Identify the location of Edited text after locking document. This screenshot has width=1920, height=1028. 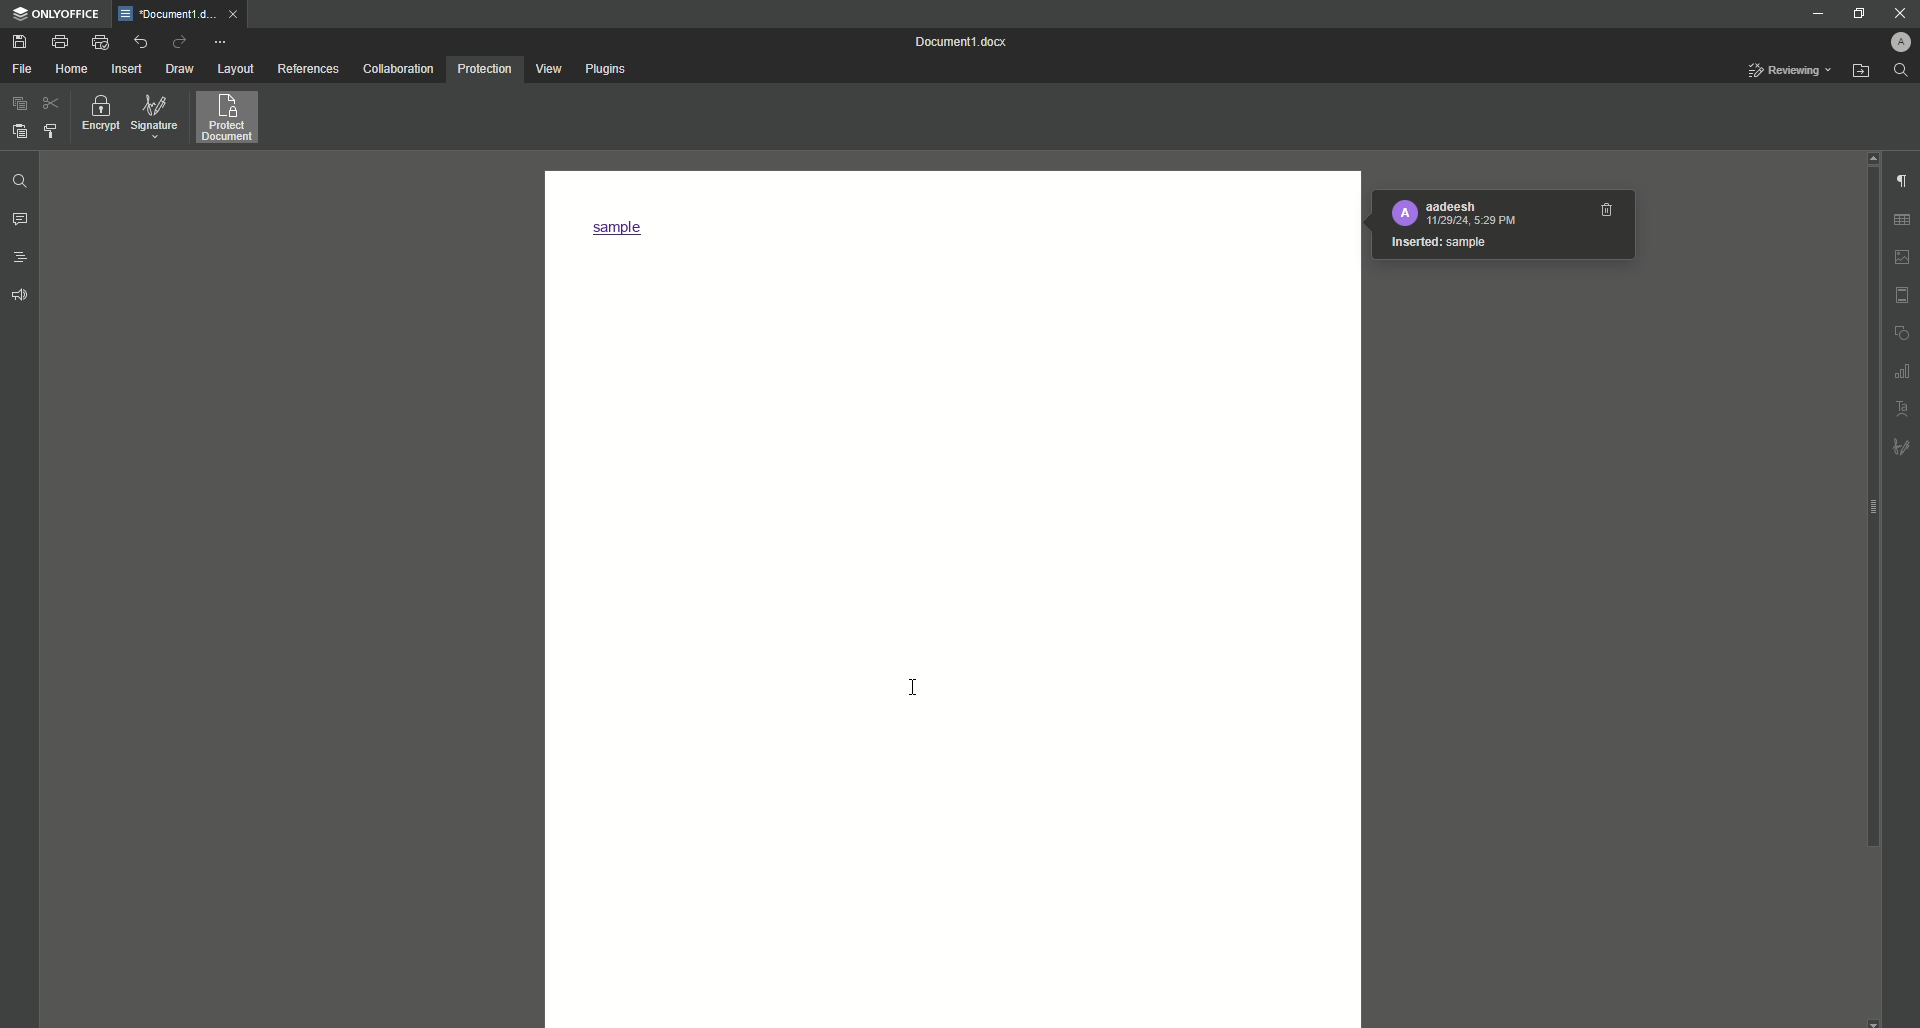
(625, 229).